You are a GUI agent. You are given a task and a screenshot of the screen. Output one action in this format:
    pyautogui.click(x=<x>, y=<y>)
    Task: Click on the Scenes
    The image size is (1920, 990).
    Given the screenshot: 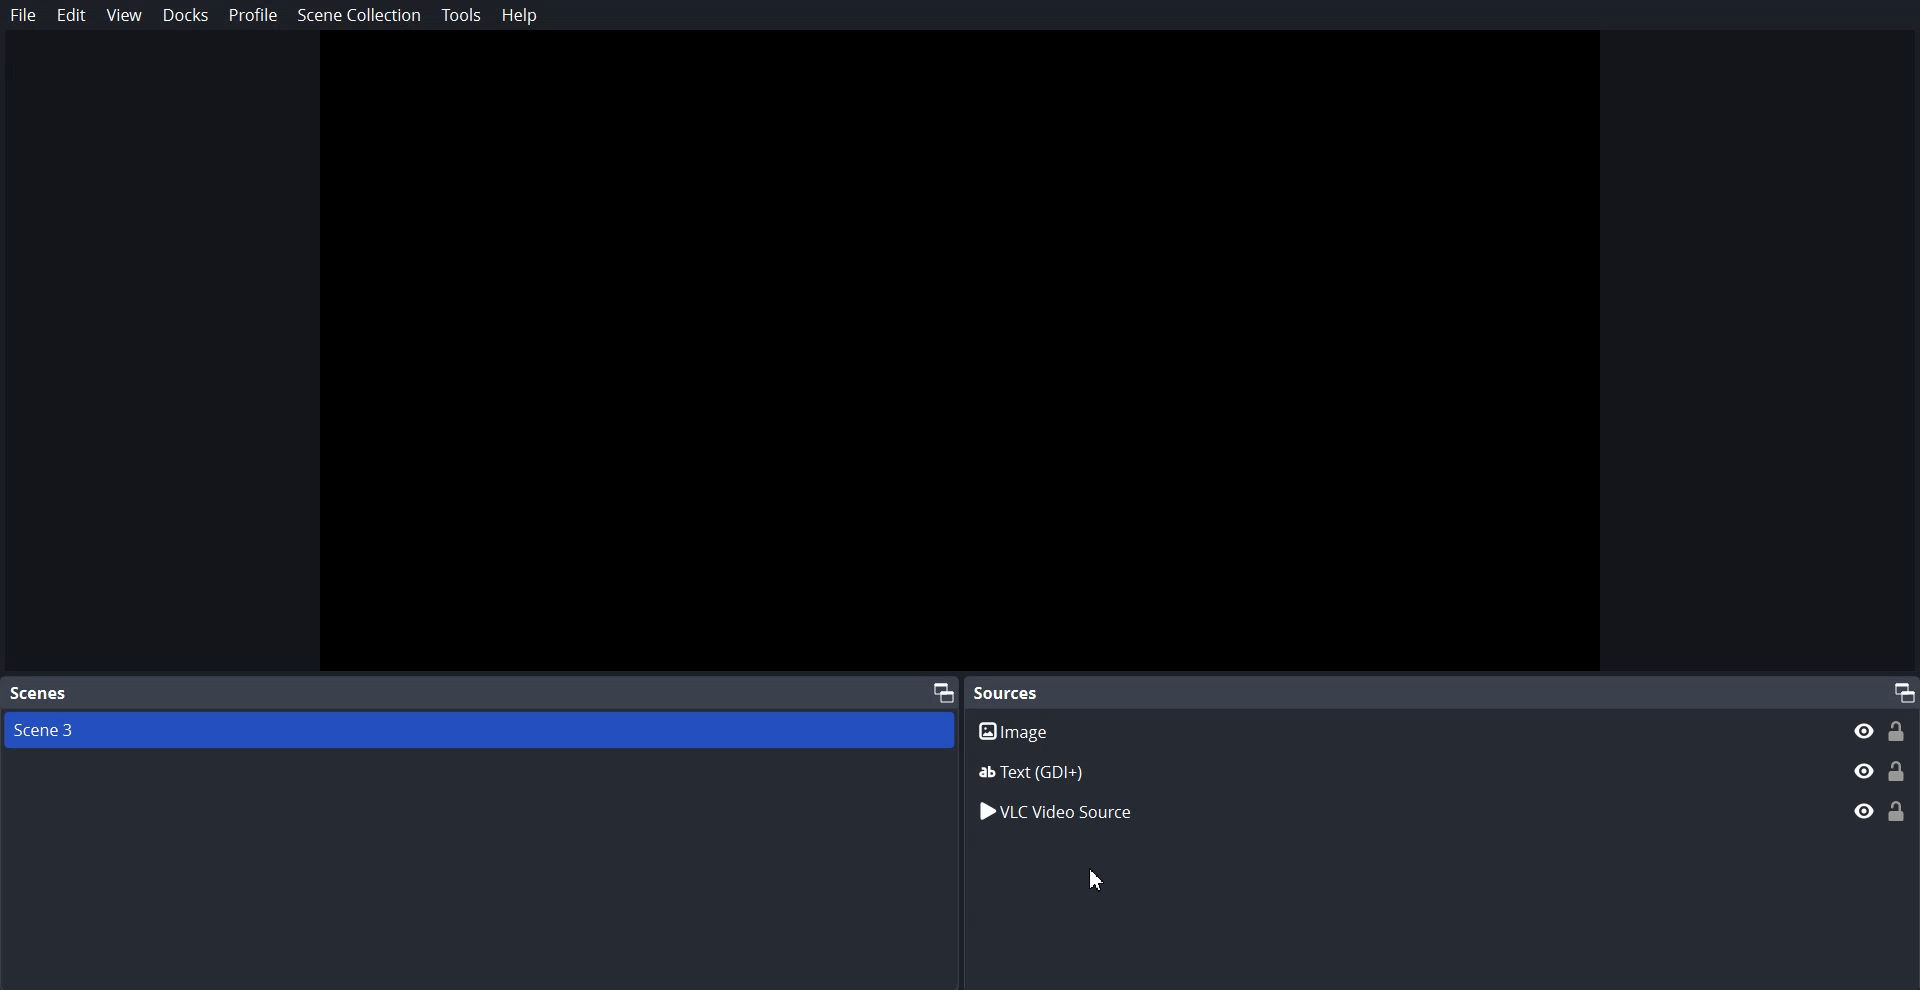 What is the action you would take?
    pyautogui.click(x=38, y=694)
    